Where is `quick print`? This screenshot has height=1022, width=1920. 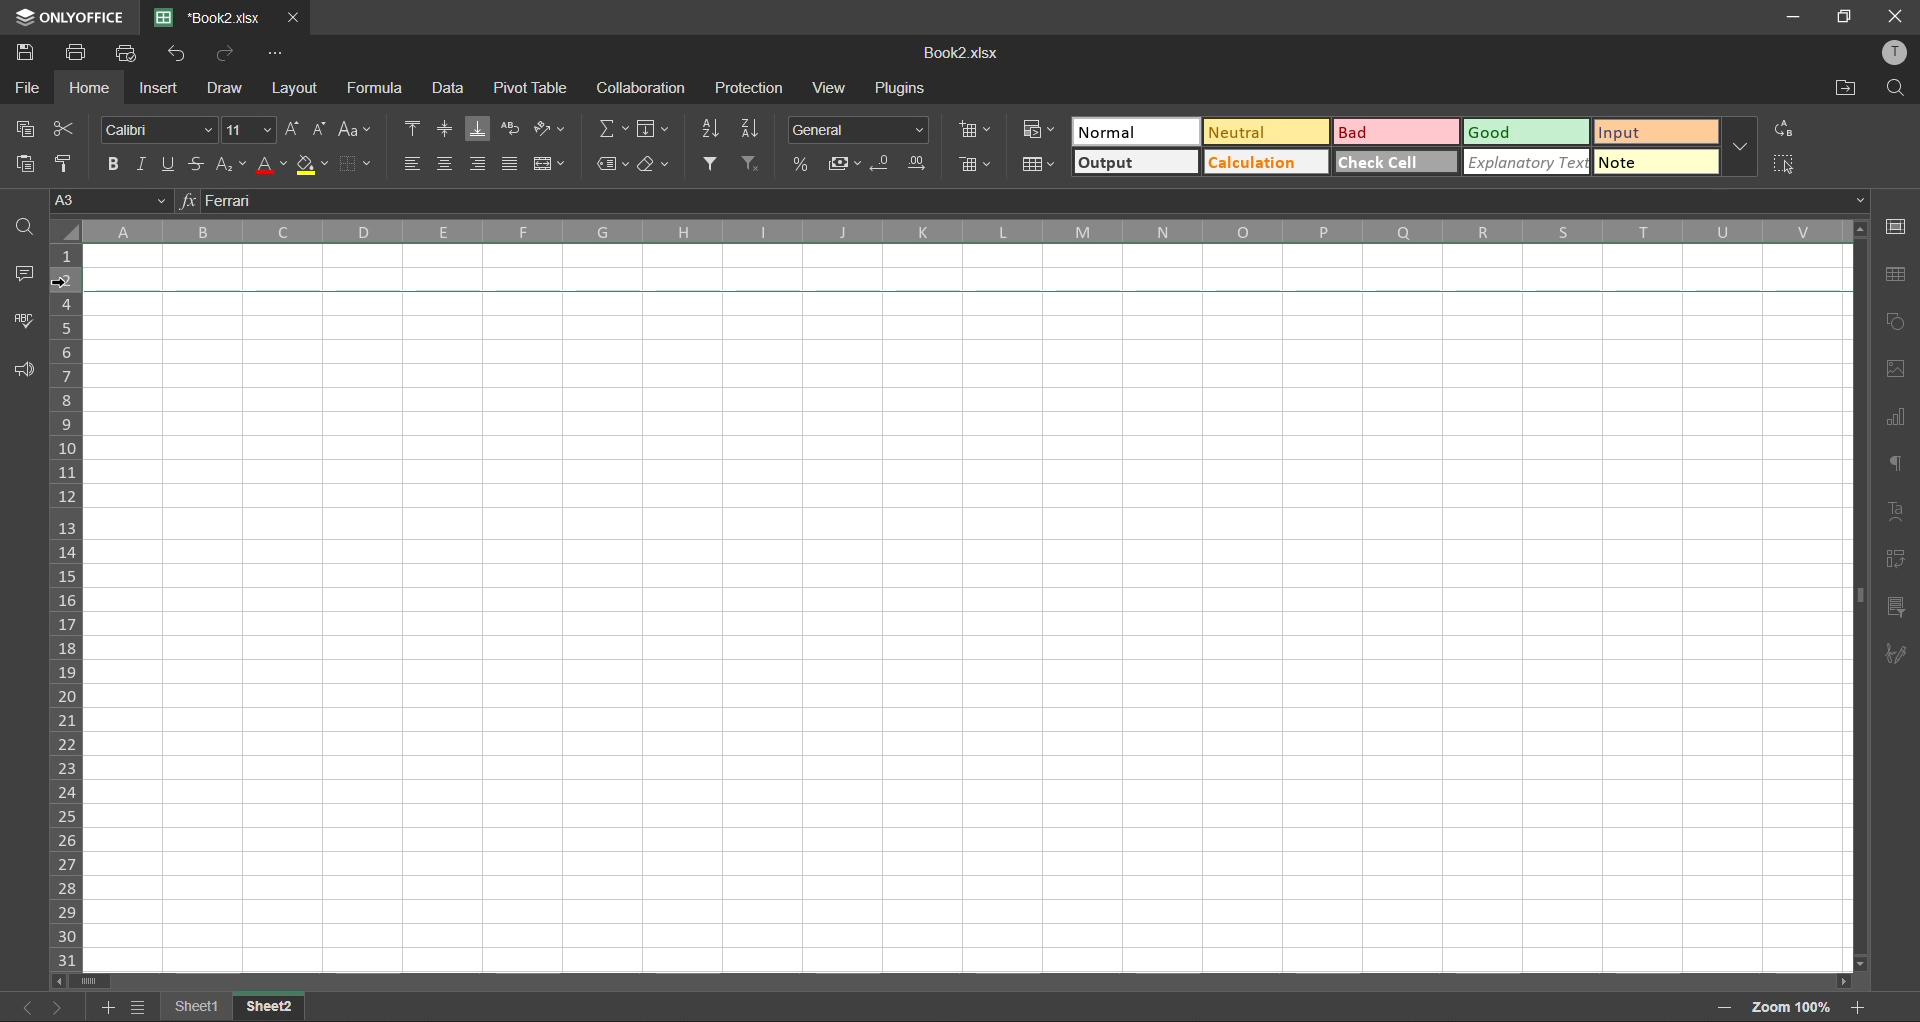
quick print is located at coordinates (135, 54).